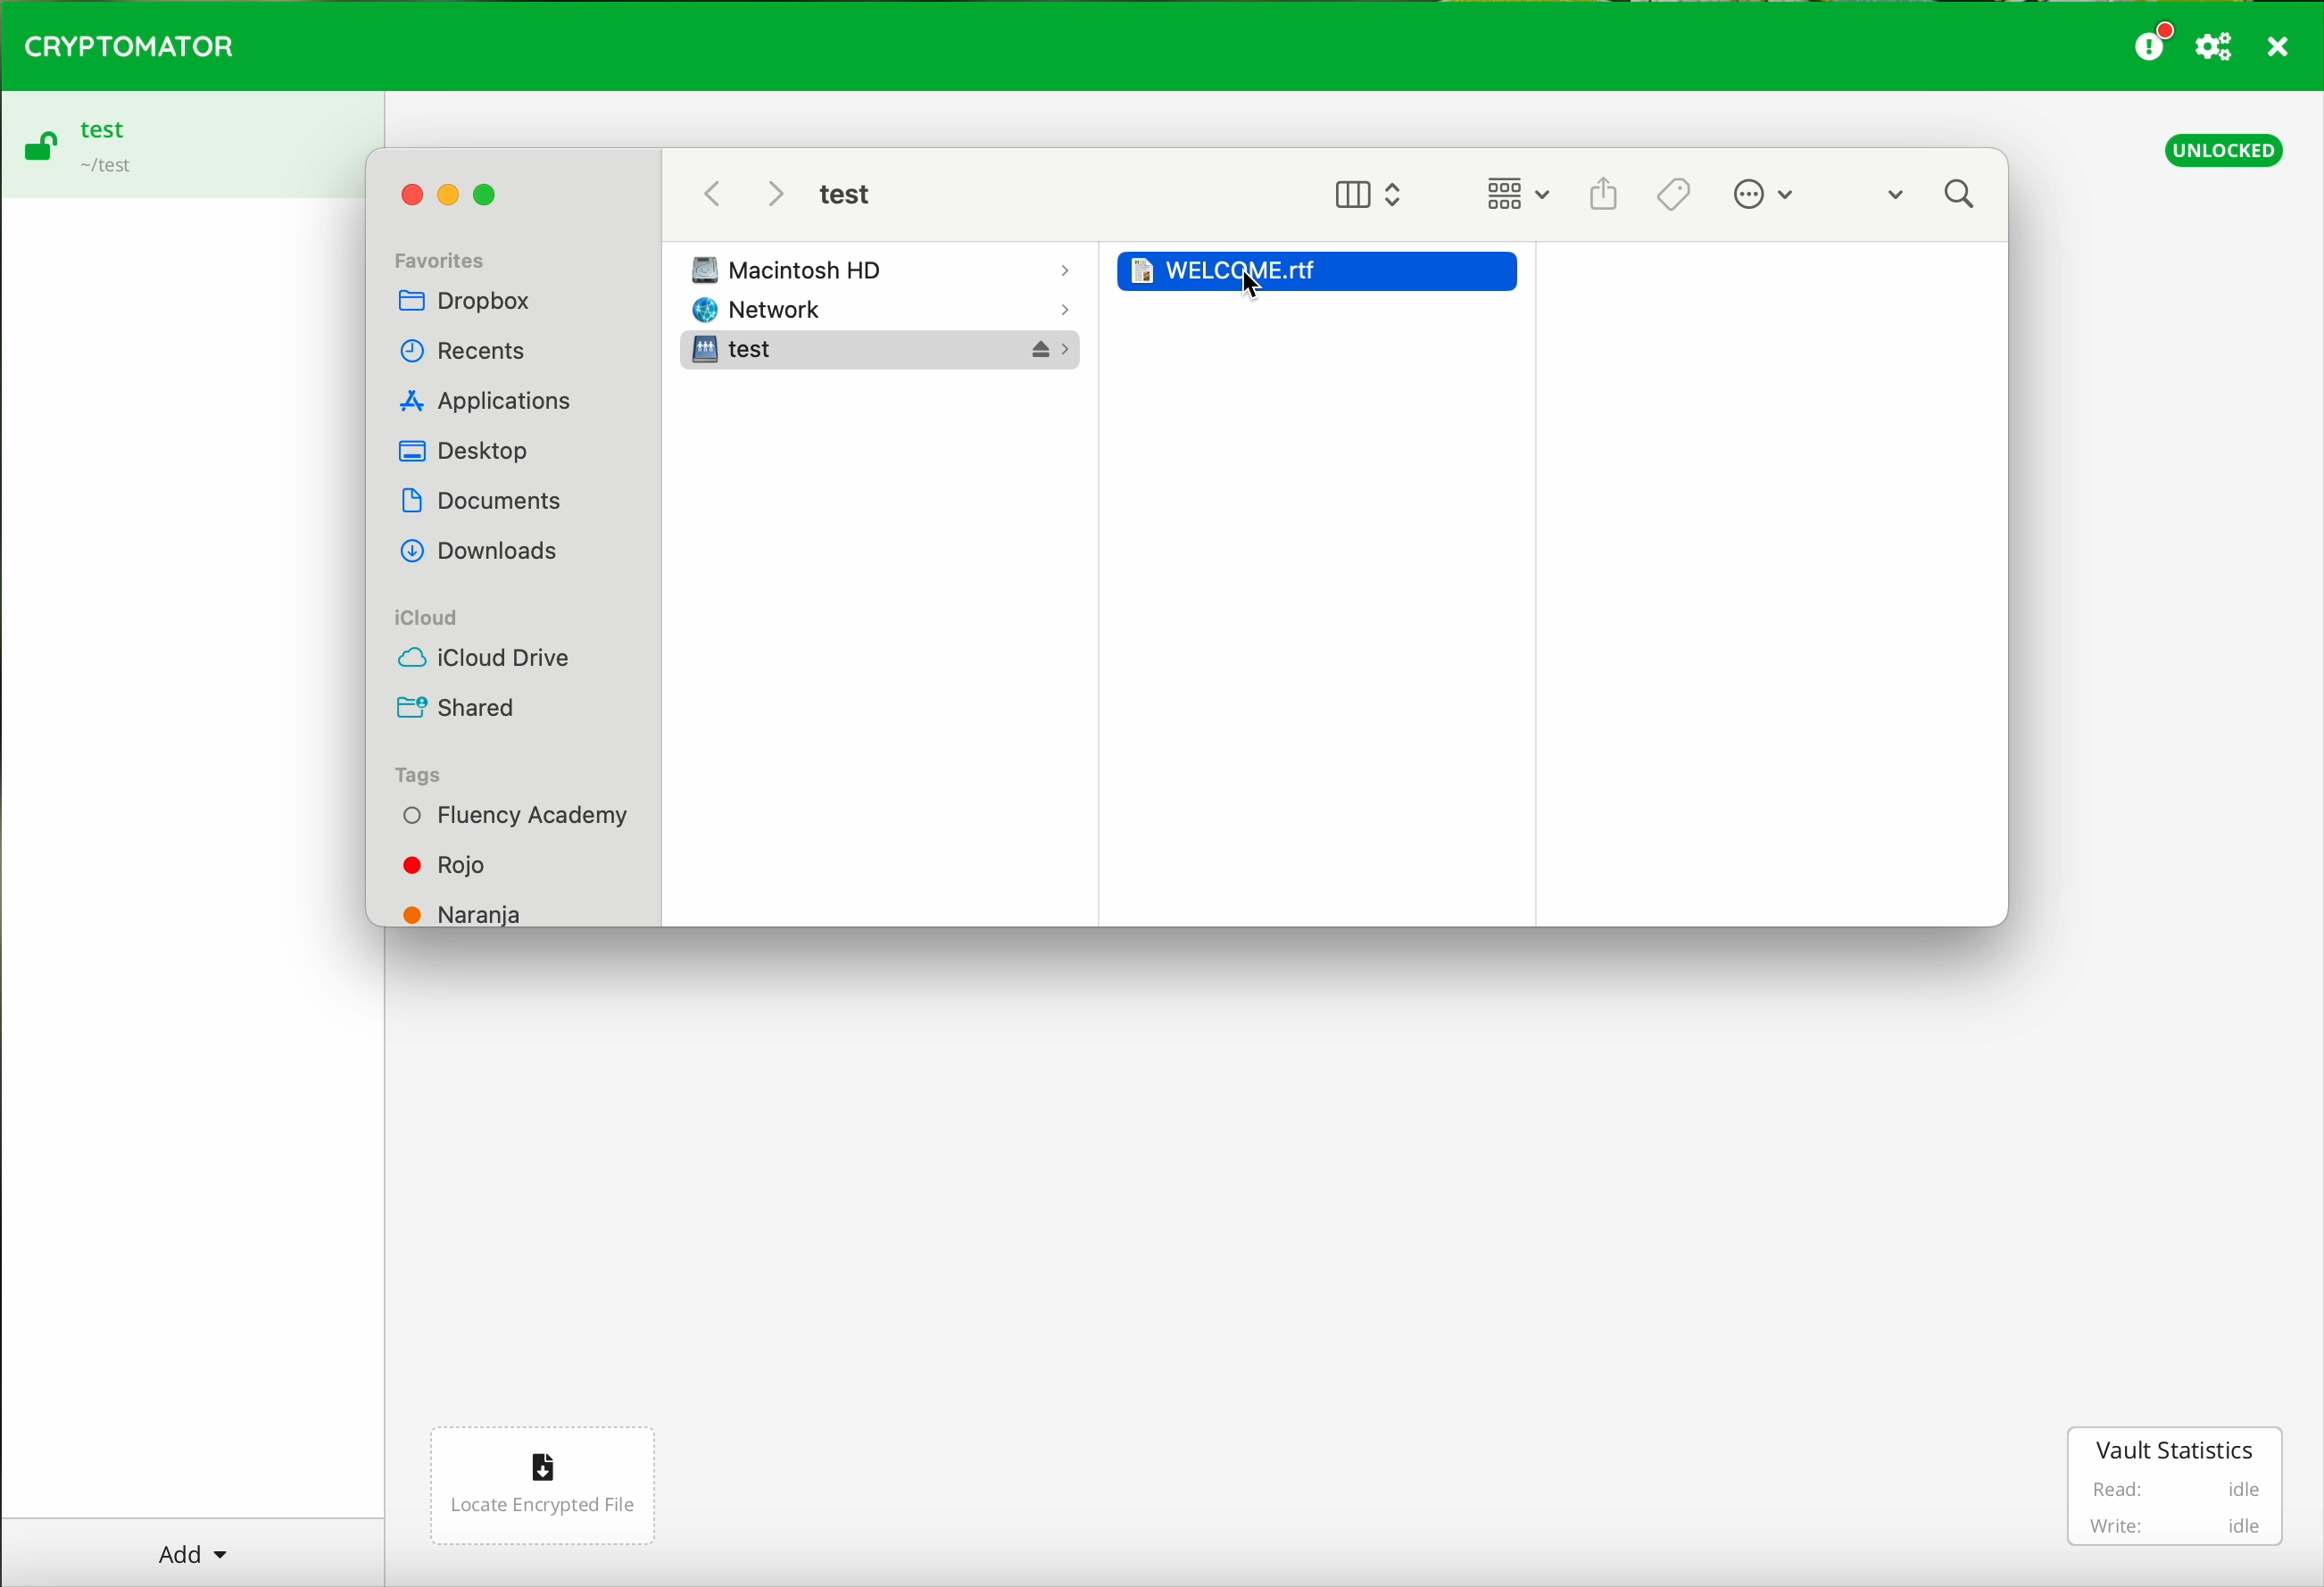 This screenshot has height=1587, width=2324. Describe the element at coordinates (714, 194) in the screenshot. I see `back` at that location.